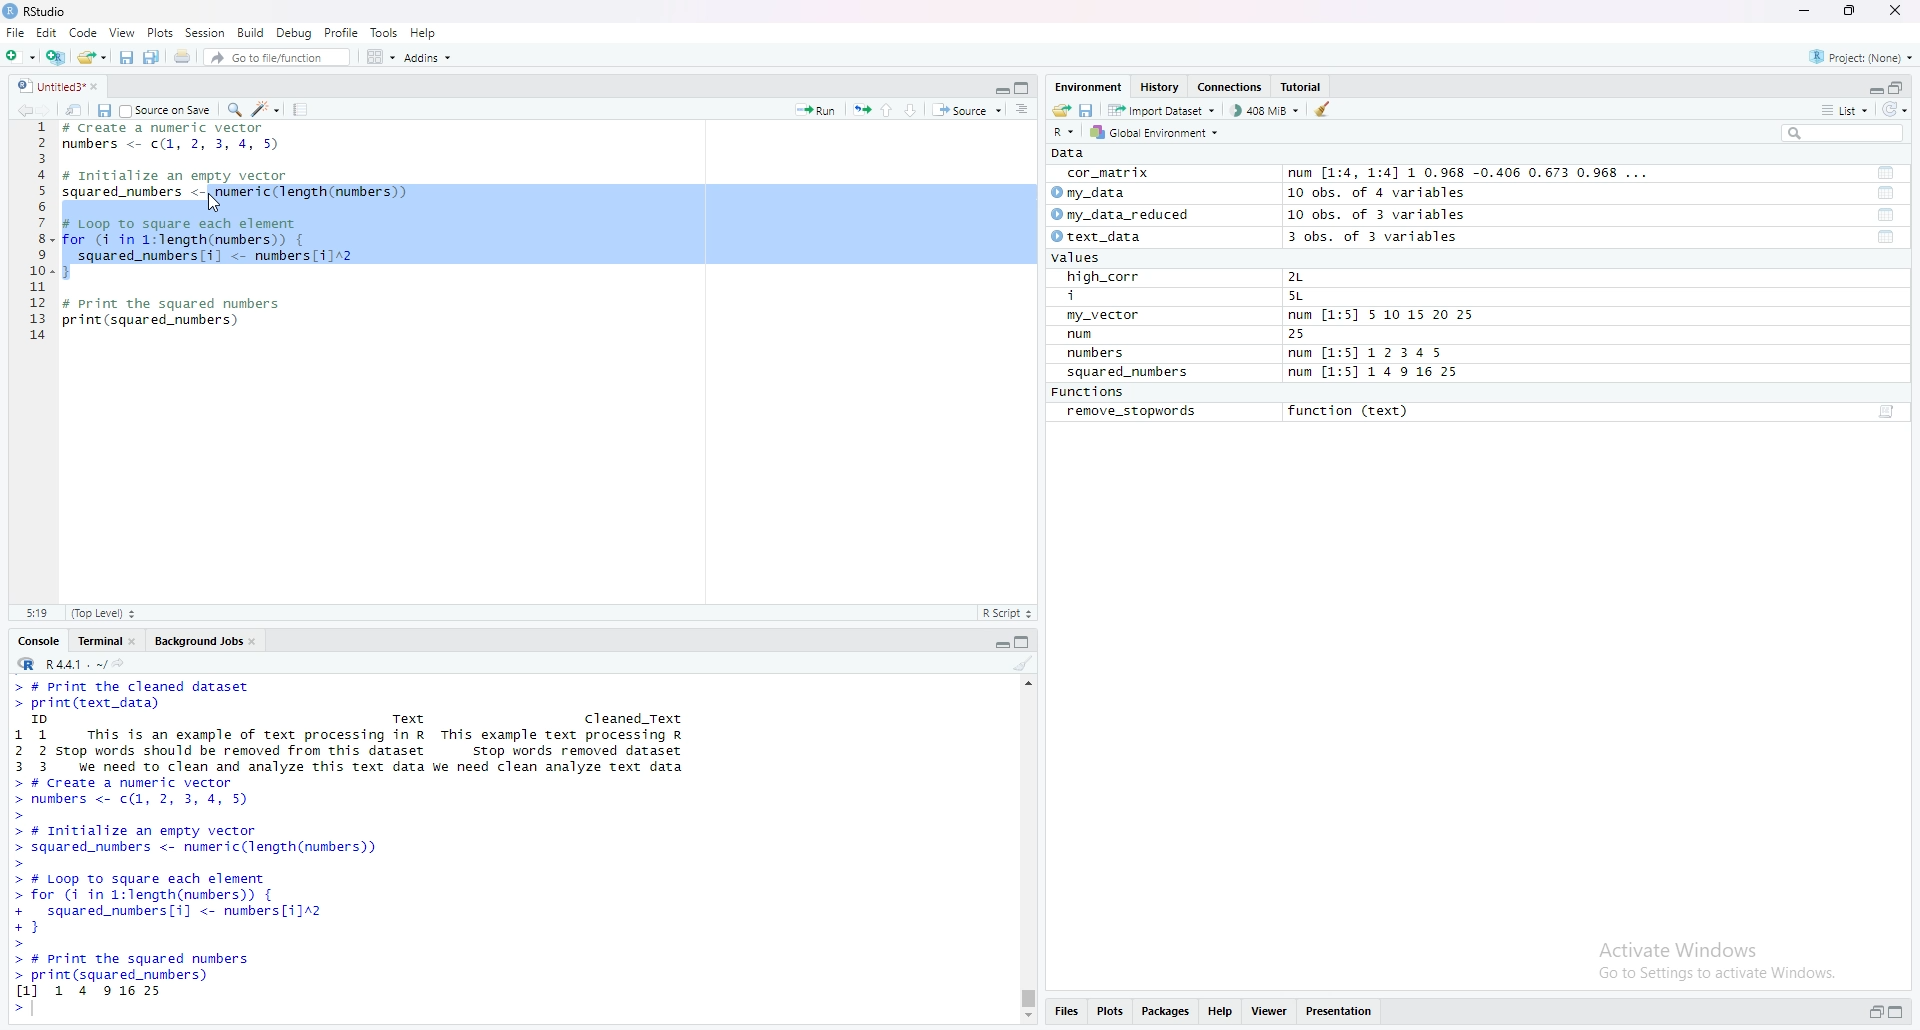 Image resolution: width=1920 pixels, height=1030 pixels. Describe the element at coordinates (167, 109) in the screenshot. I see `Source on save` at that location.